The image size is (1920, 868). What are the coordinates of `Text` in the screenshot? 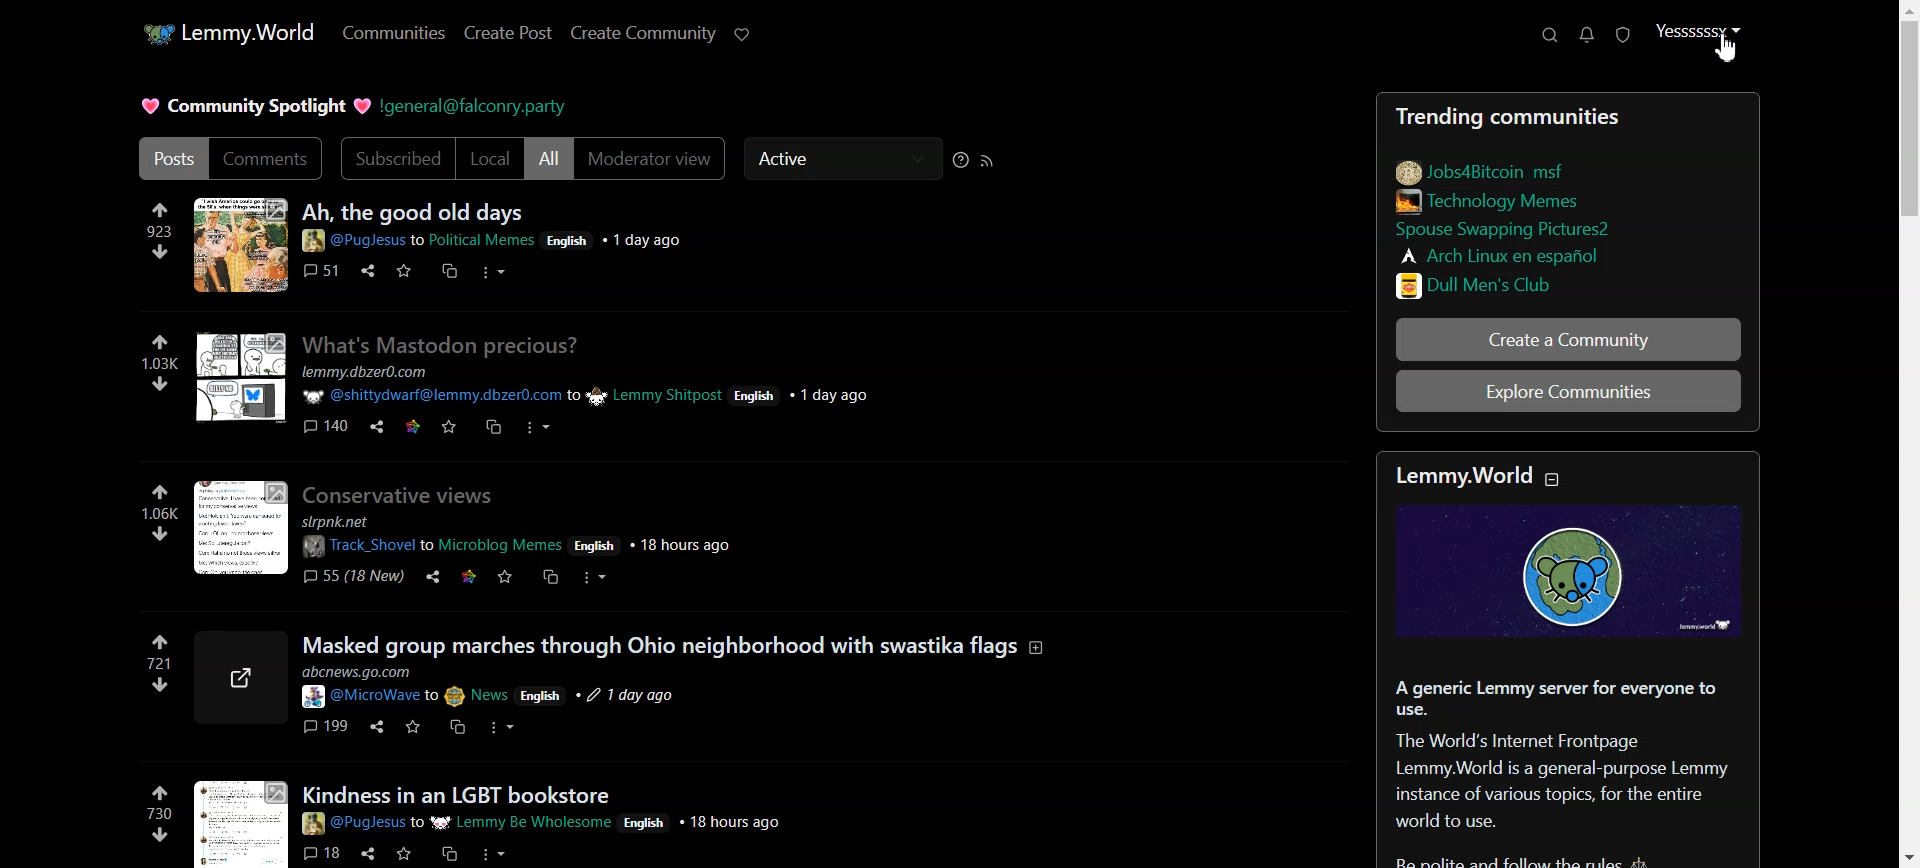 It's located at (1566, 116).